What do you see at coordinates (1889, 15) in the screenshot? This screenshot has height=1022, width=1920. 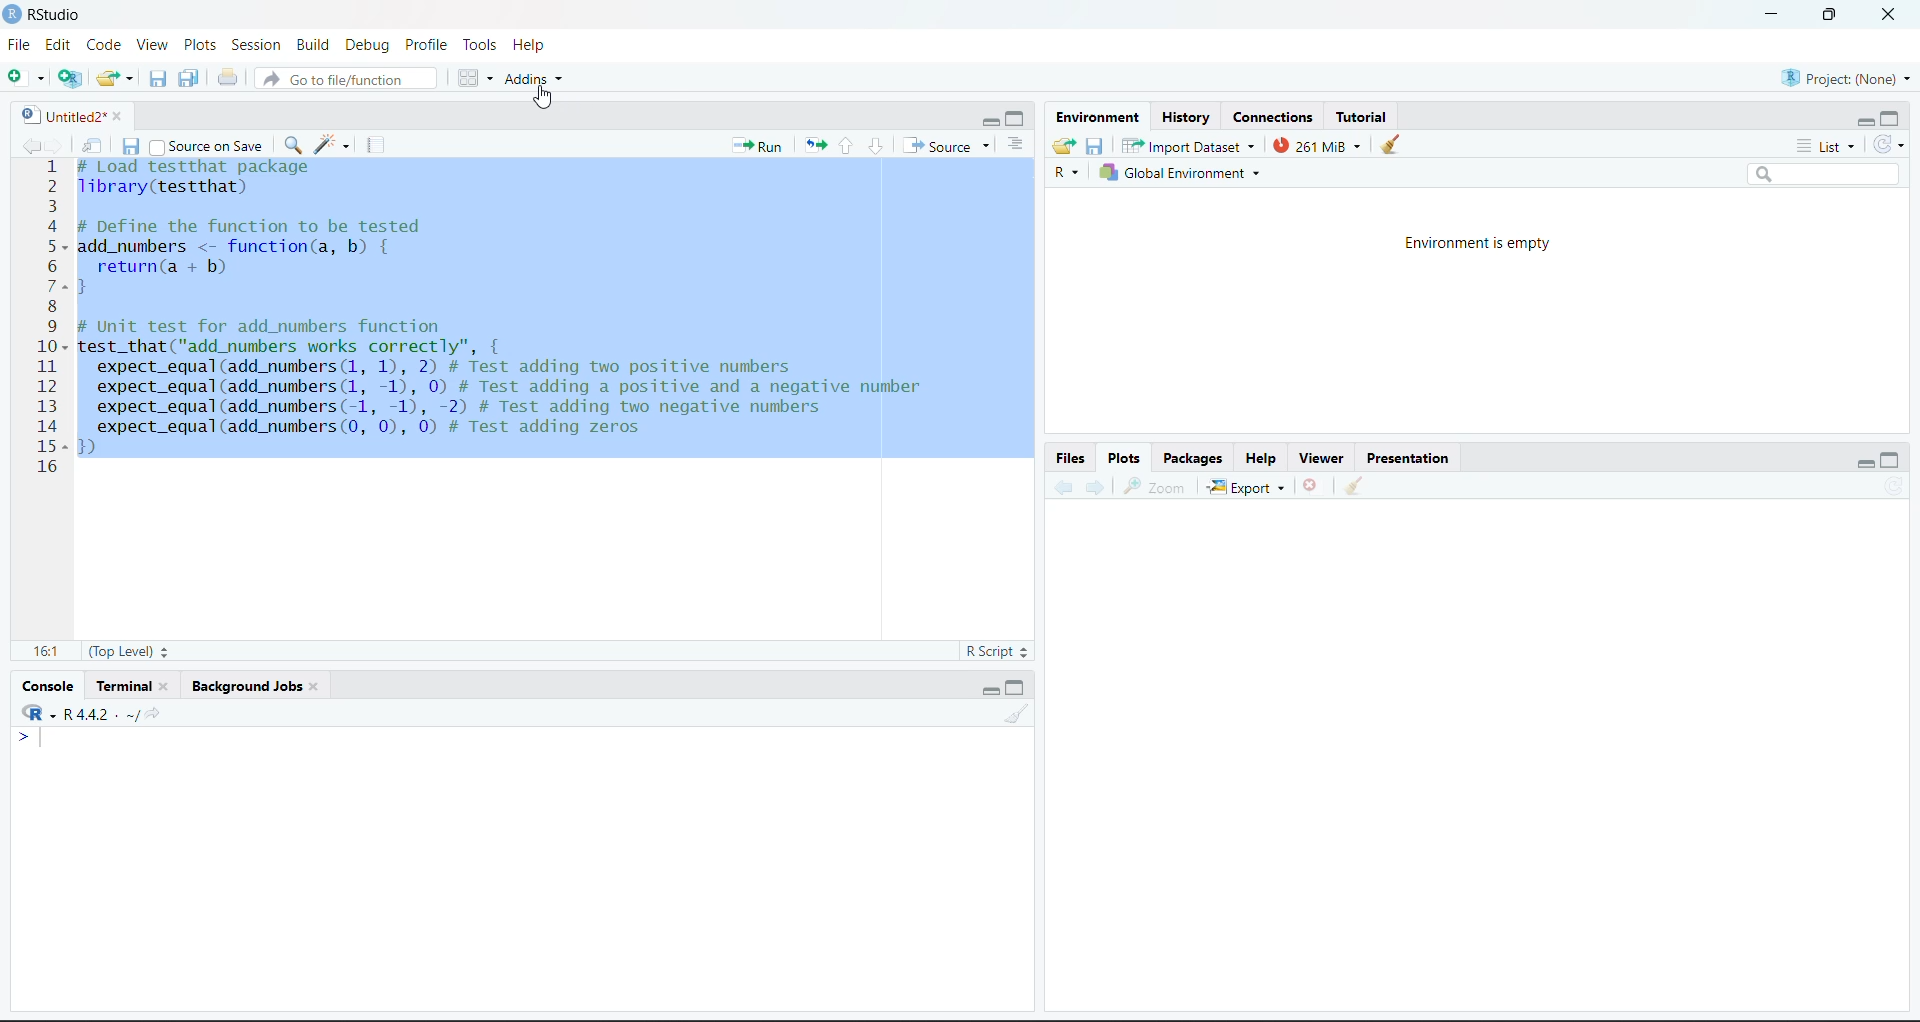 I see `close` at bounding box center [1889, 15].